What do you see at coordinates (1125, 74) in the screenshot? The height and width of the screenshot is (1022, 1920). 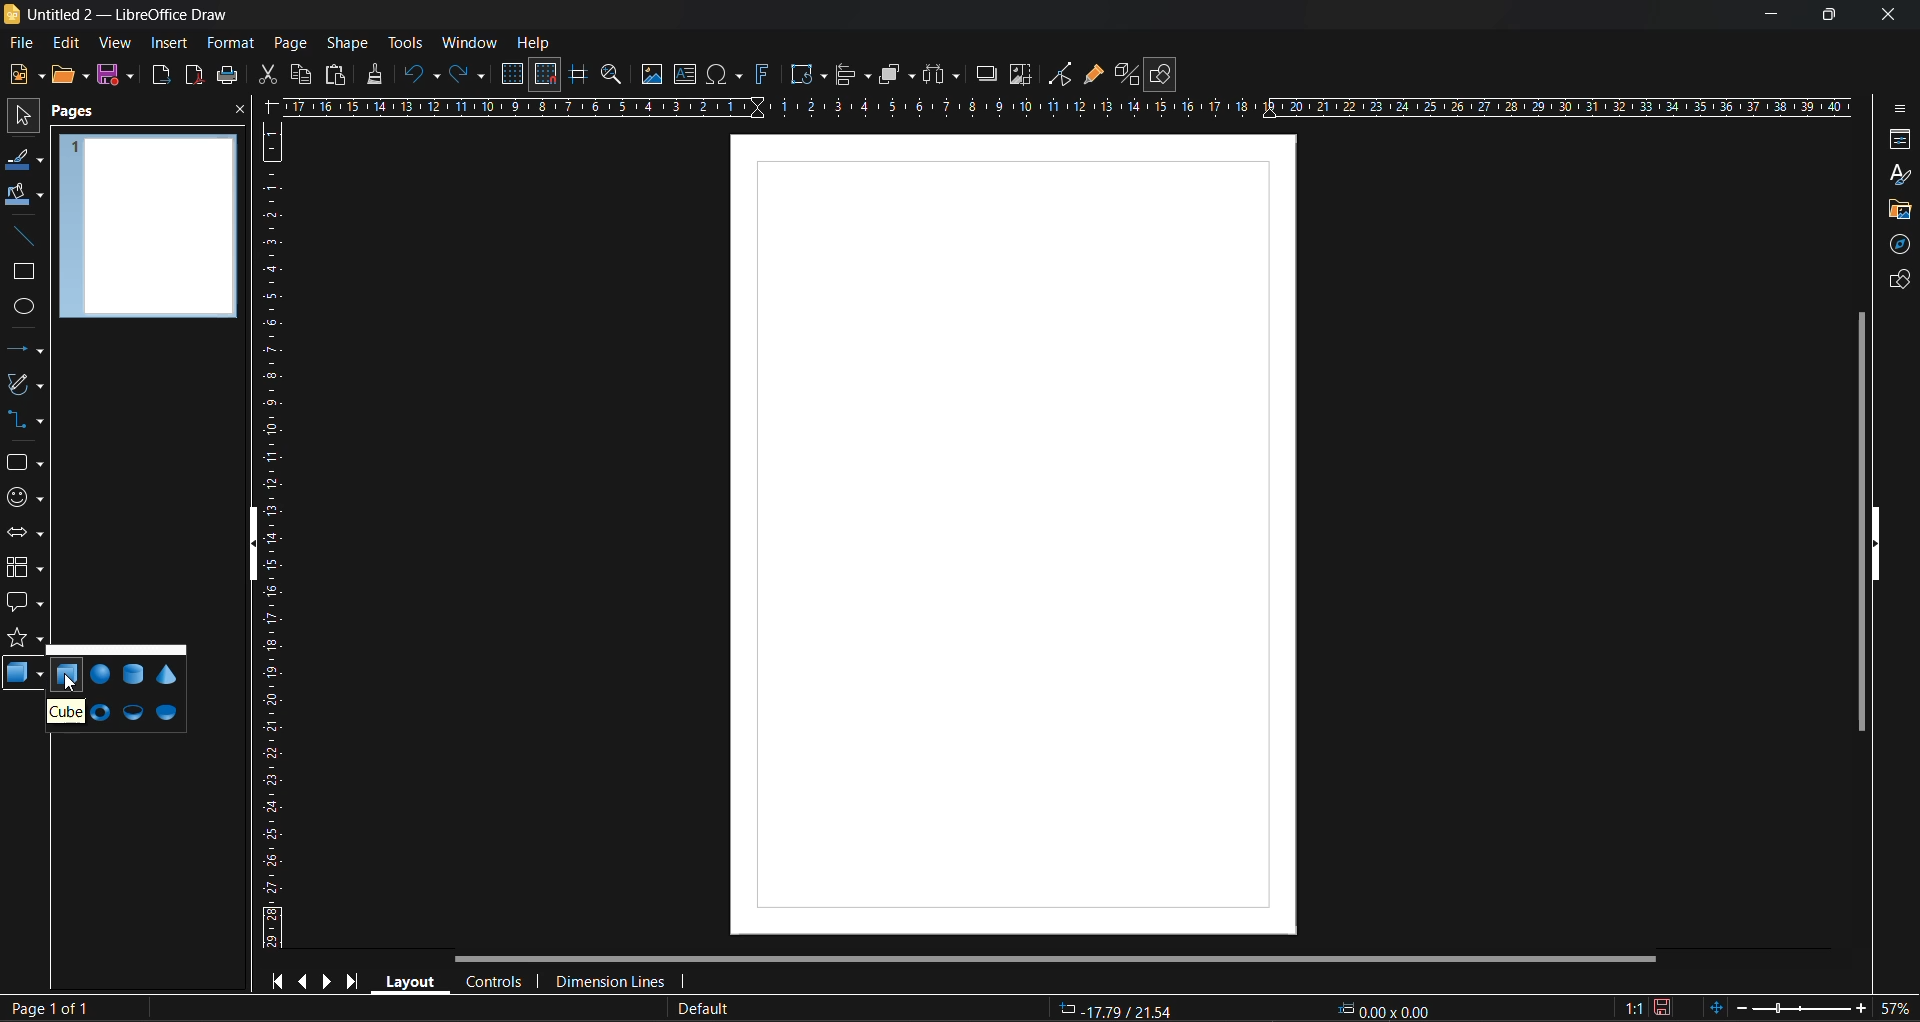 I see `toggle extrusion` at bounding box center [1125, 74].